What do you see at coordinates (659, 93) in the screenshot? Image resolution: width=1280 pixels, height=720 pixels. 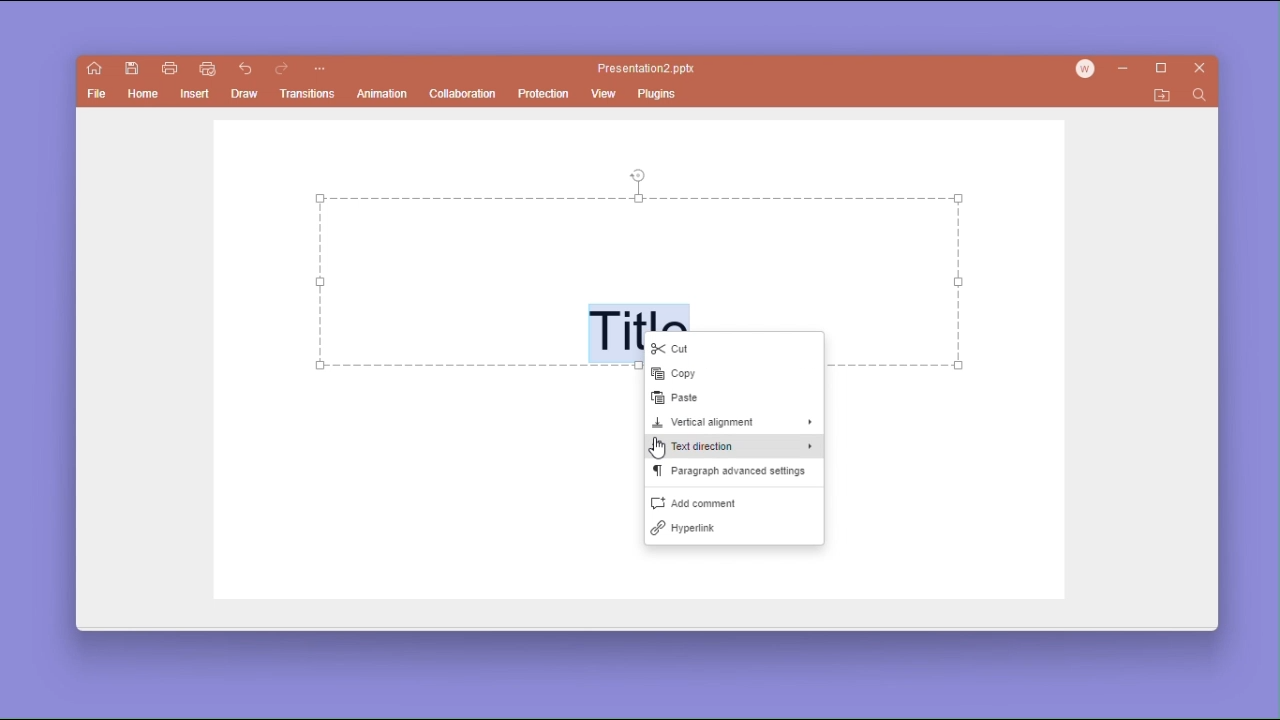 I see `plugins` at bounding box center [659, 93].